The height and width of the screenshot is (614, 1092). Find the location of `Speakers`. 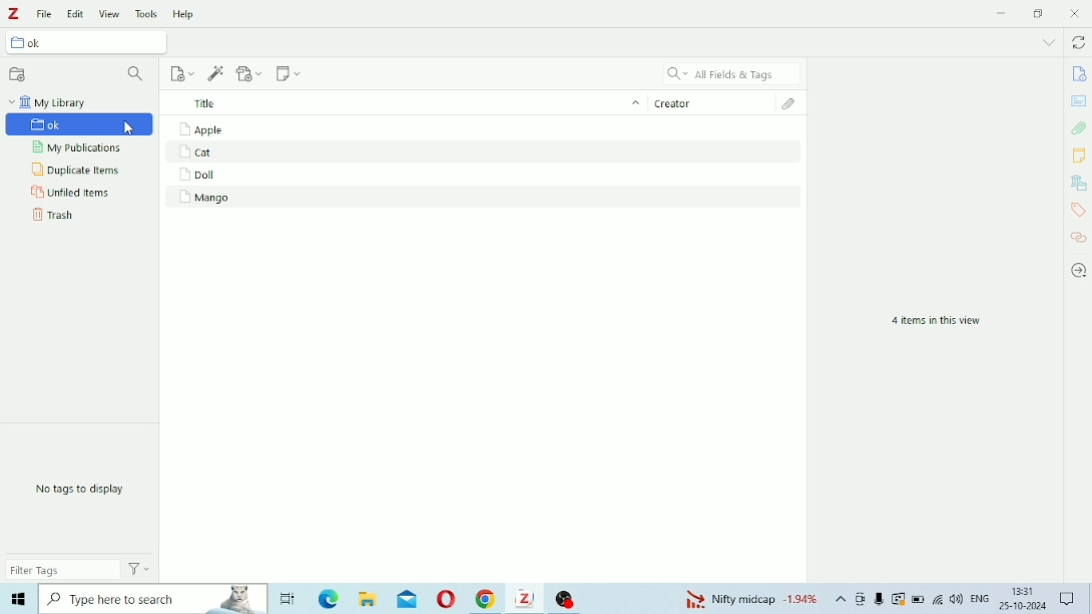

Speakers is located at coordinates (957, 599).